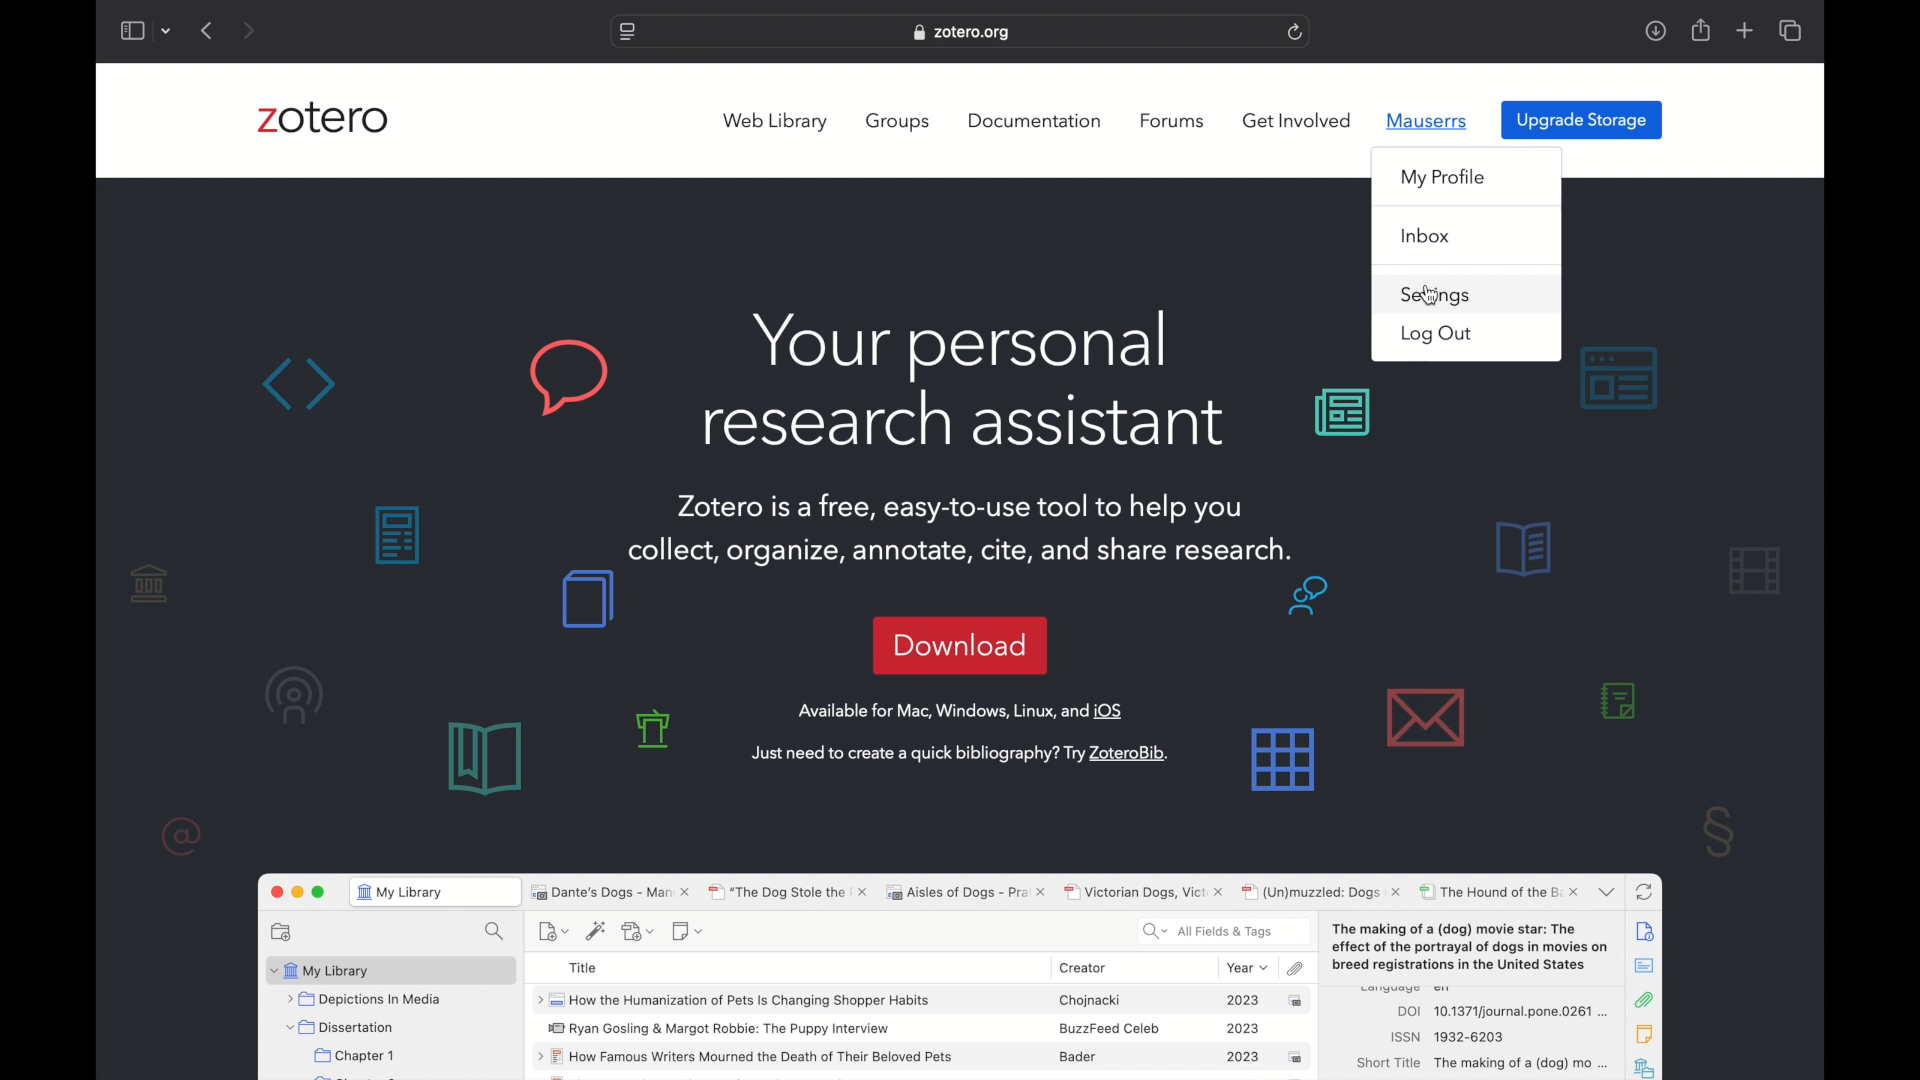  I want to click on web library, so click(774, 122).